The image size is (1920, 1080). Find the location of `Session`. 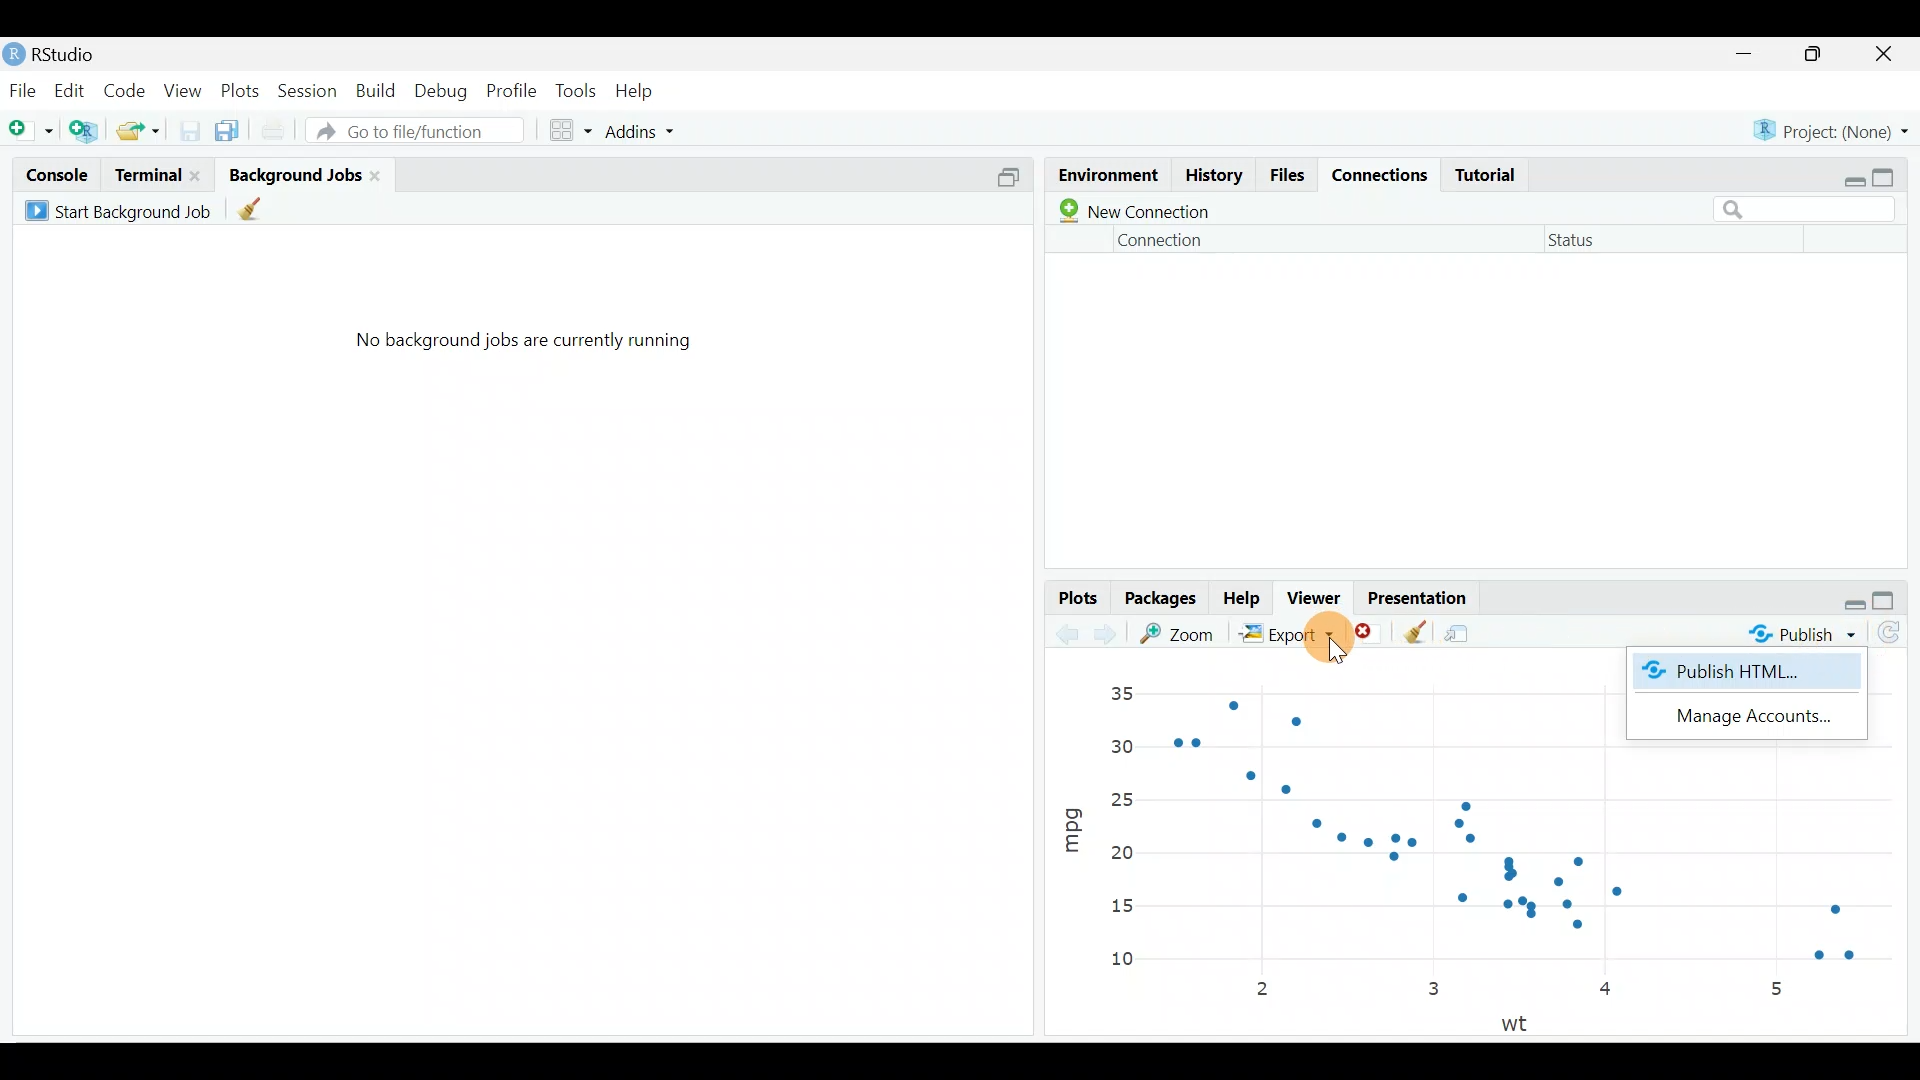

Session is located at coordinates (310, 89).